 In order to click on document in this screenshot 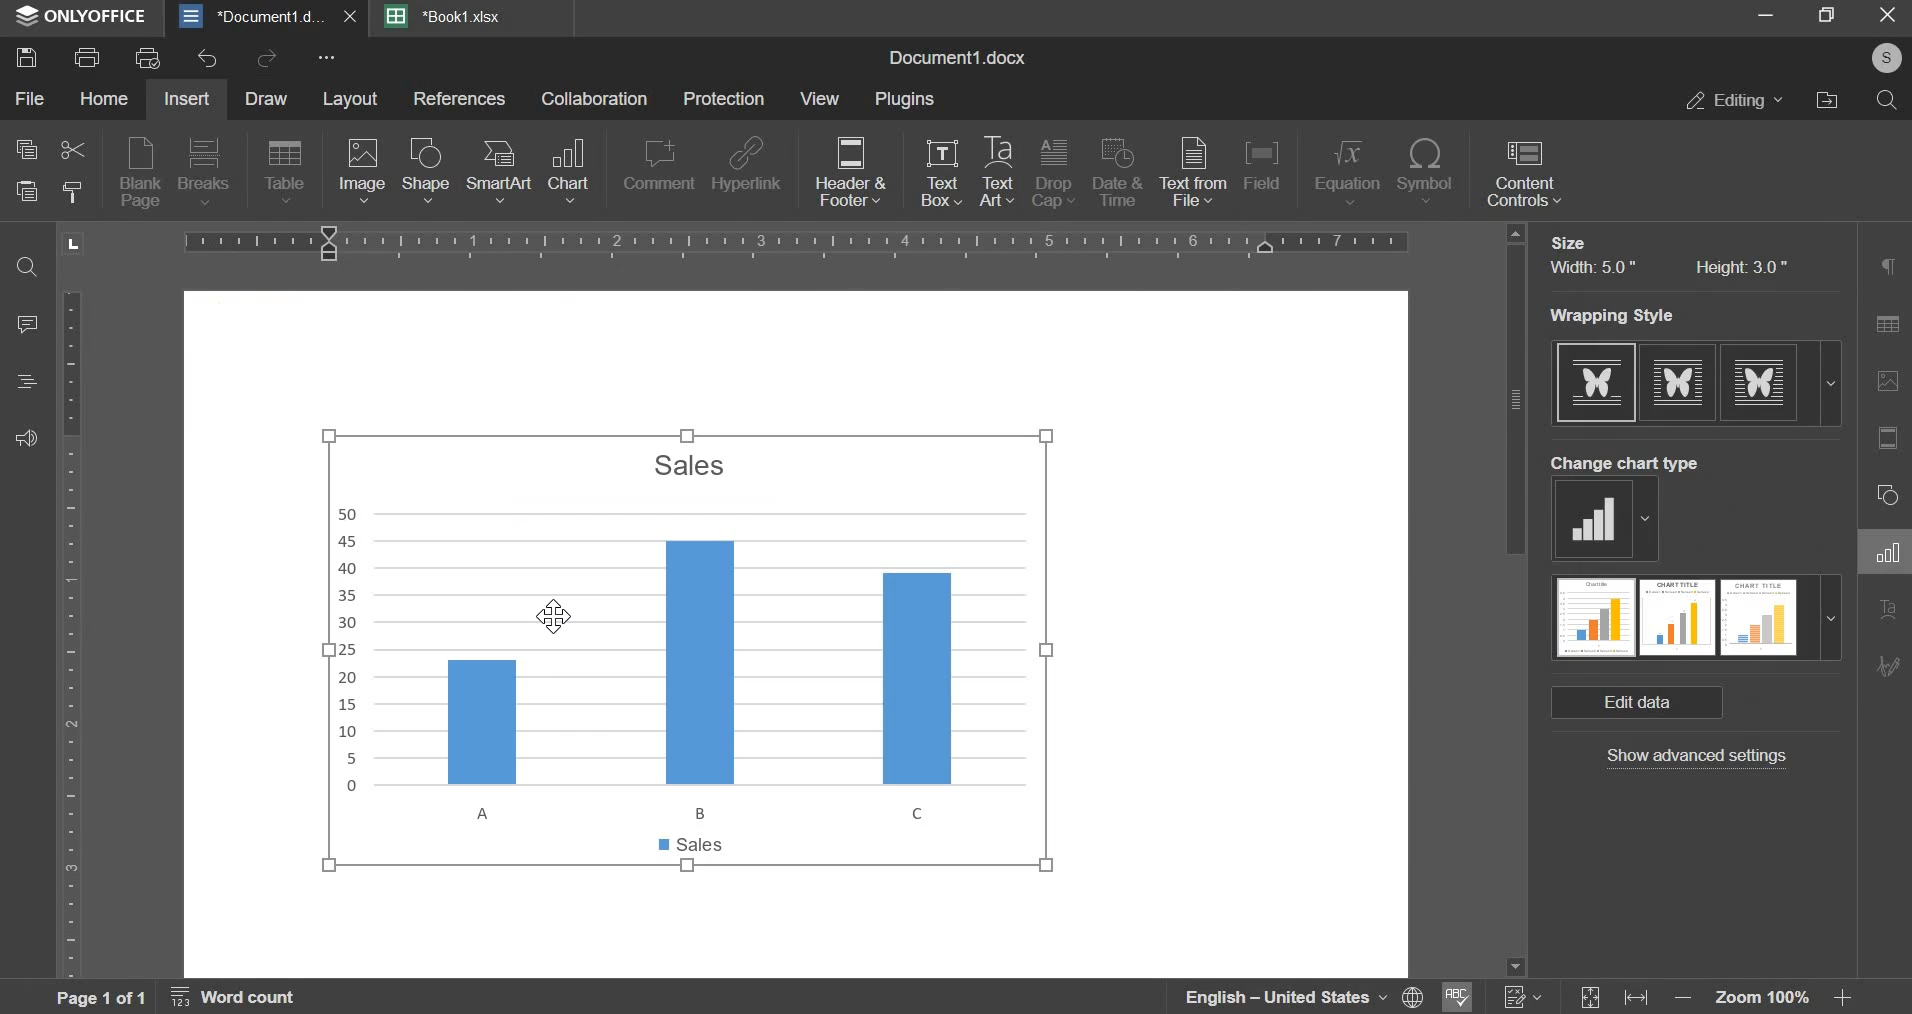, I will do `click(269, 15)`.